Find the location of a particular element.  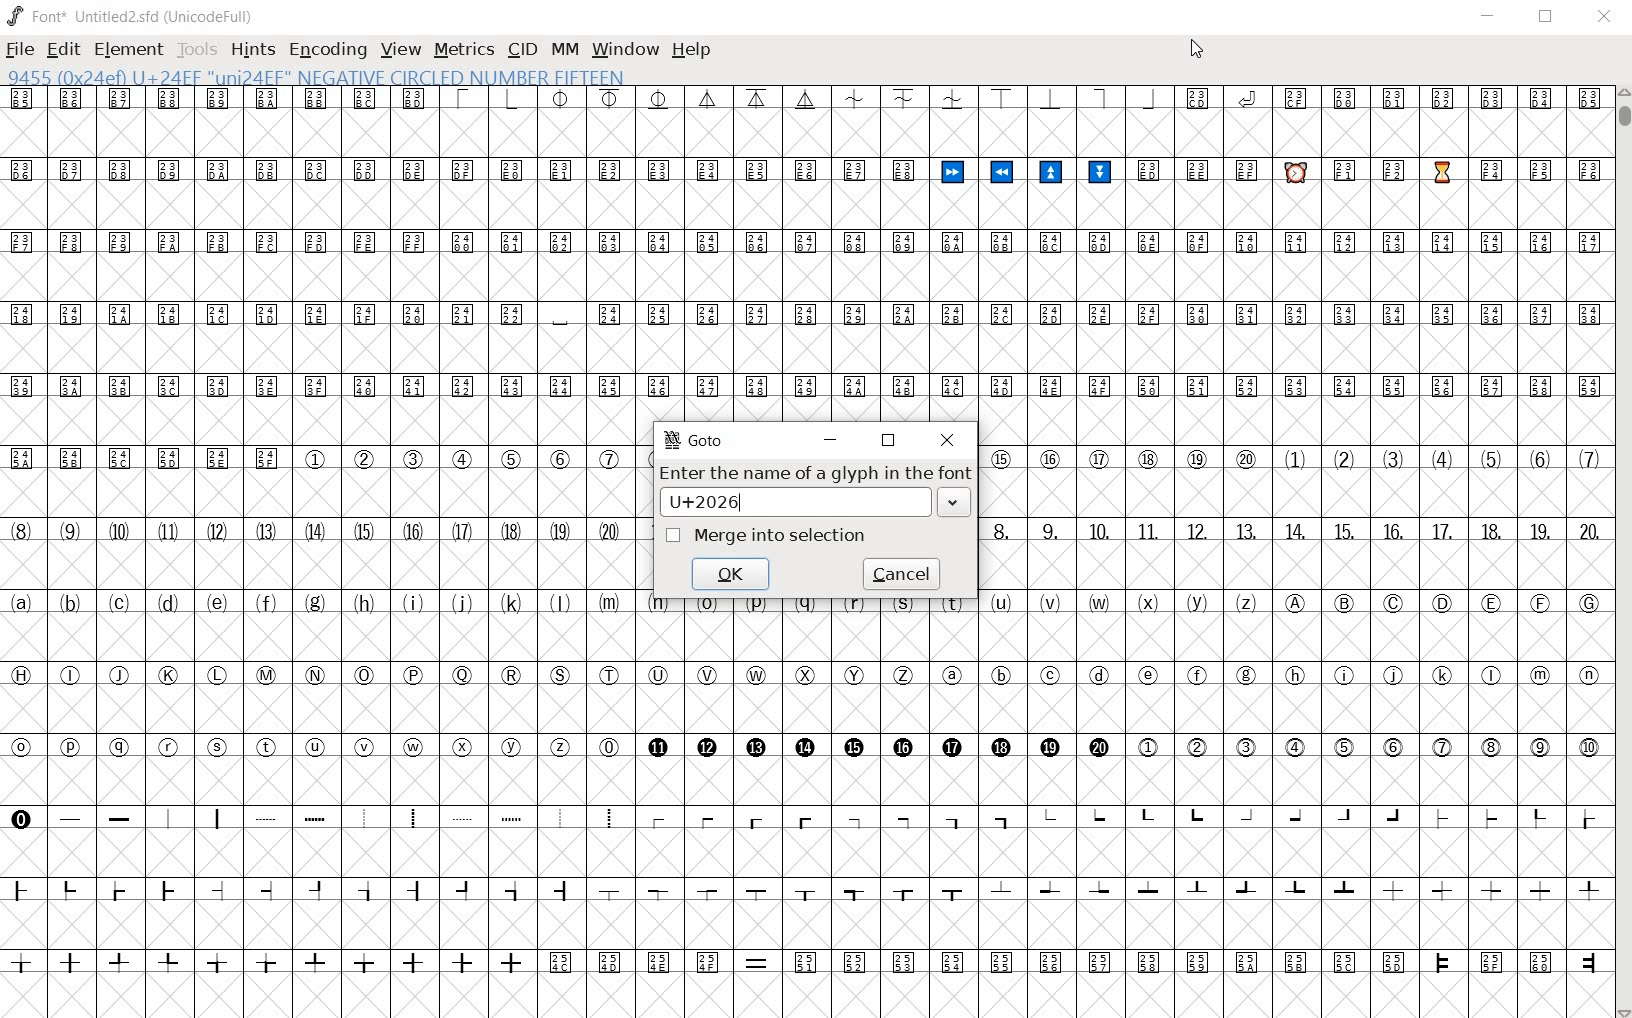

ok is located at coordinates (731, 572).